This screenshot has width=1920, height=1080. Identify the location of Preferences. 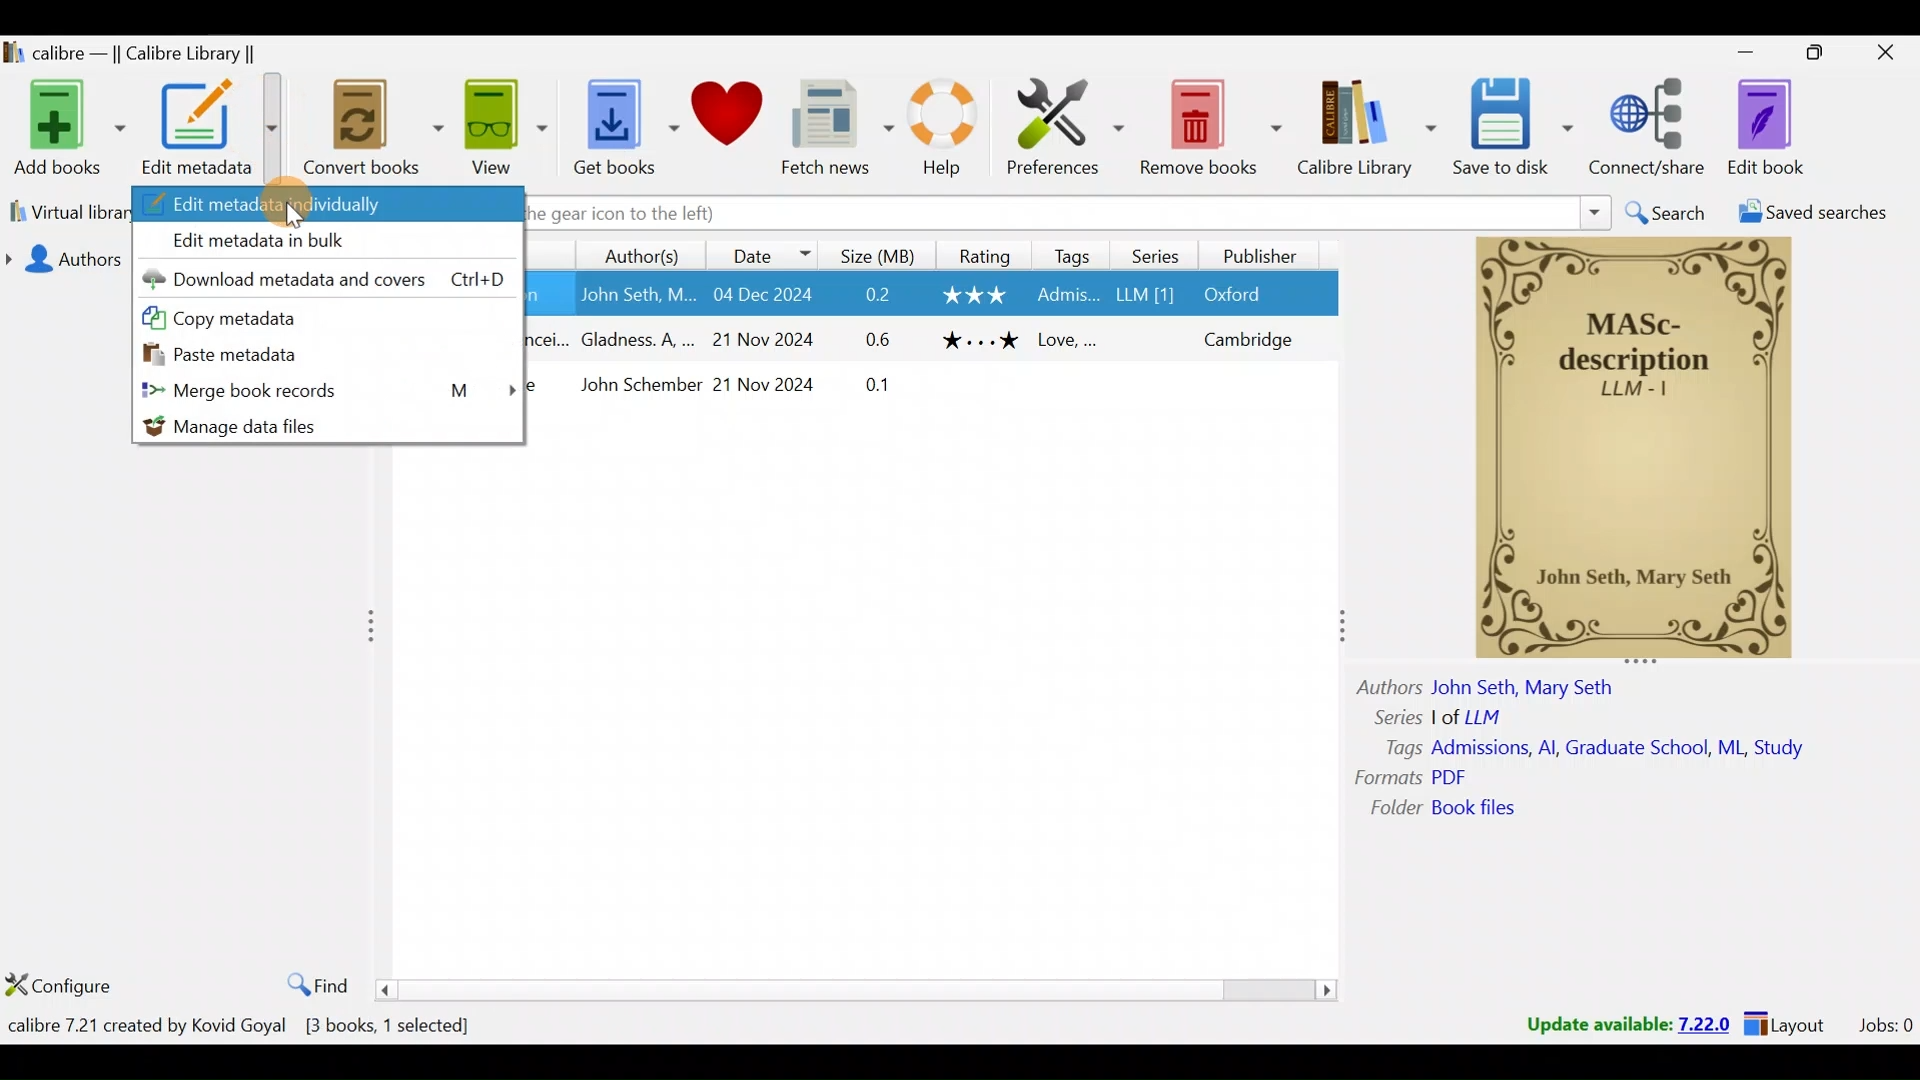
(1066, 127).